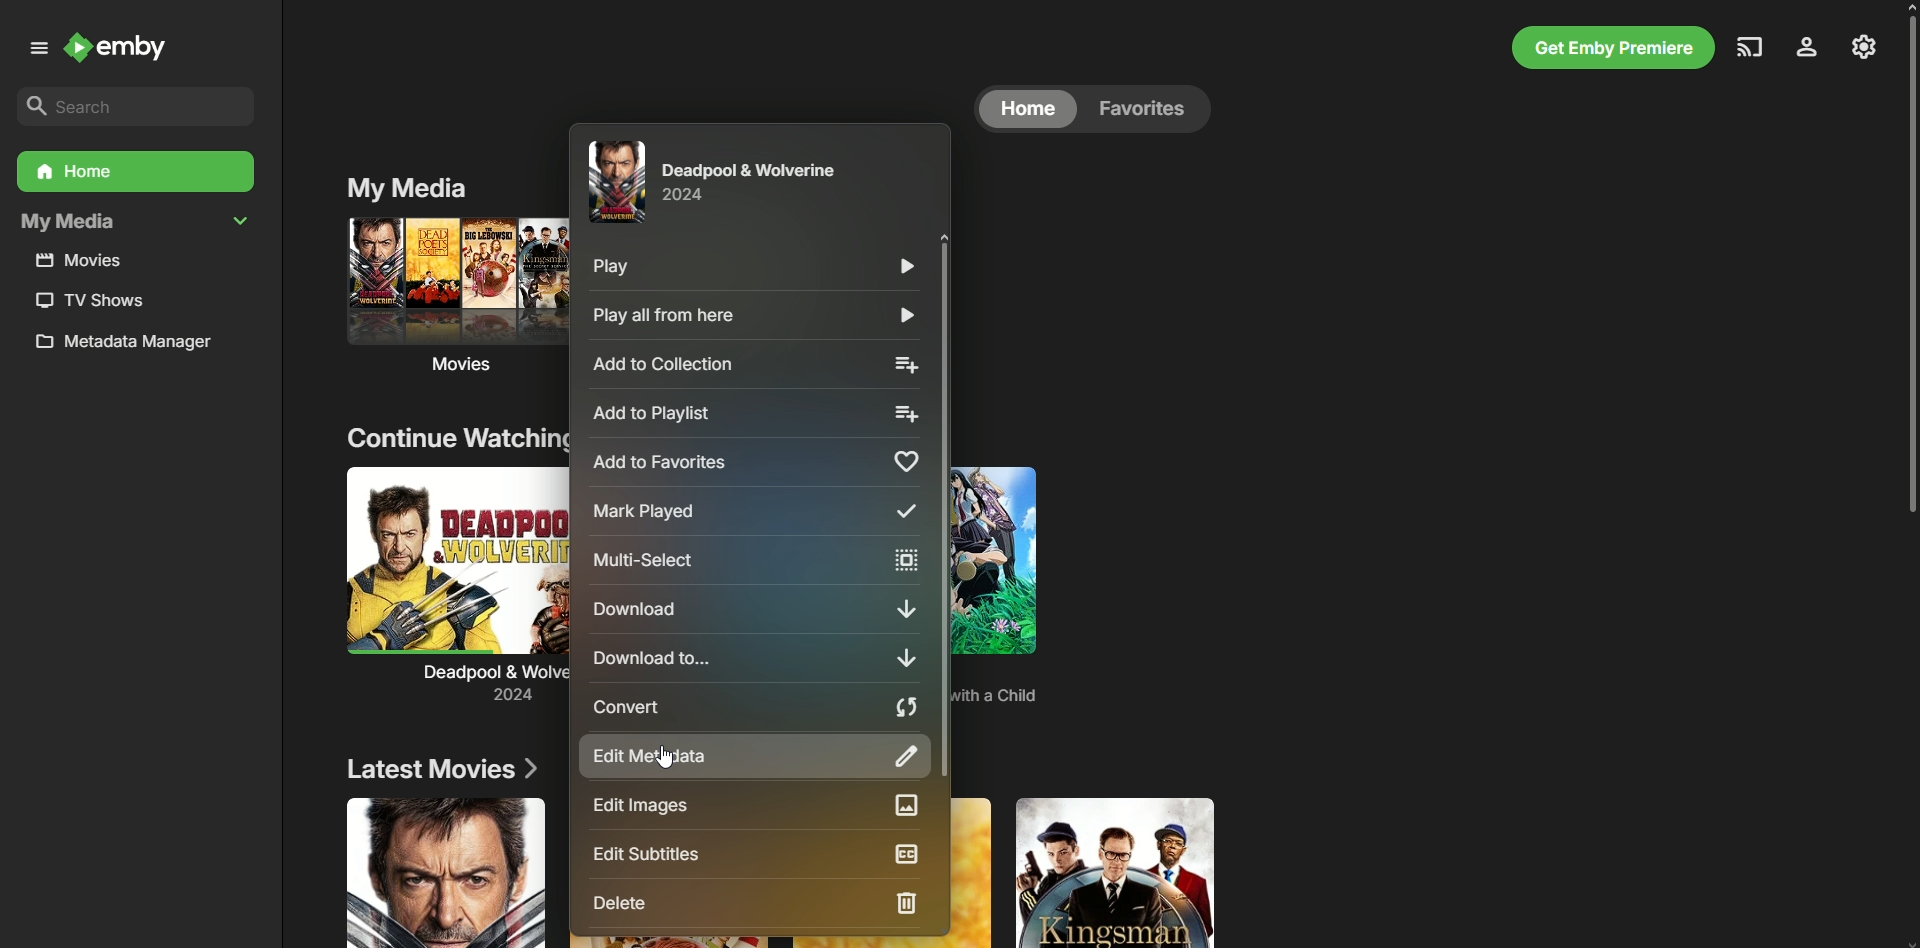 The width and height of the screenshot is (1920, 948). What do you see at coordinates (87, 300) in the screenshot?
I see `TV Shows` at bounding box center [87, 300].